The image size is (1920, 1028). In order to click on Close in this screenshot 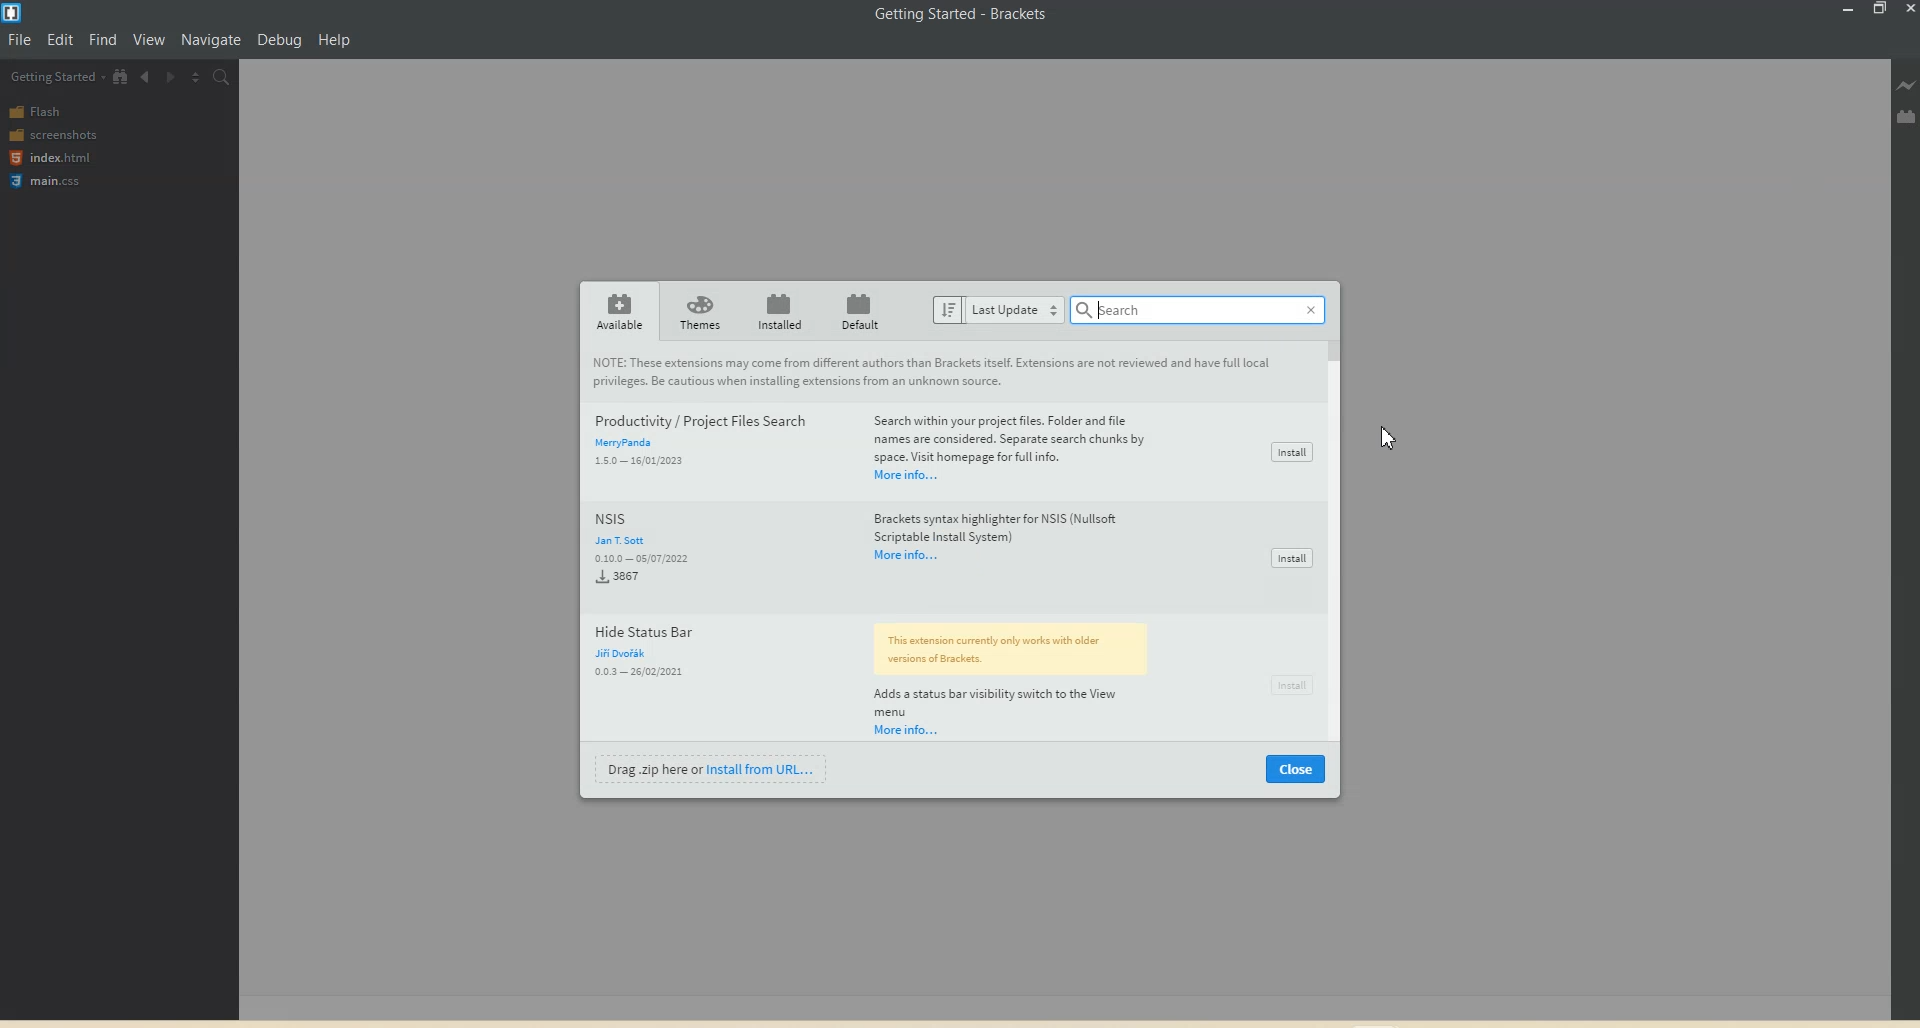, I will do `click(1296, 770)`.